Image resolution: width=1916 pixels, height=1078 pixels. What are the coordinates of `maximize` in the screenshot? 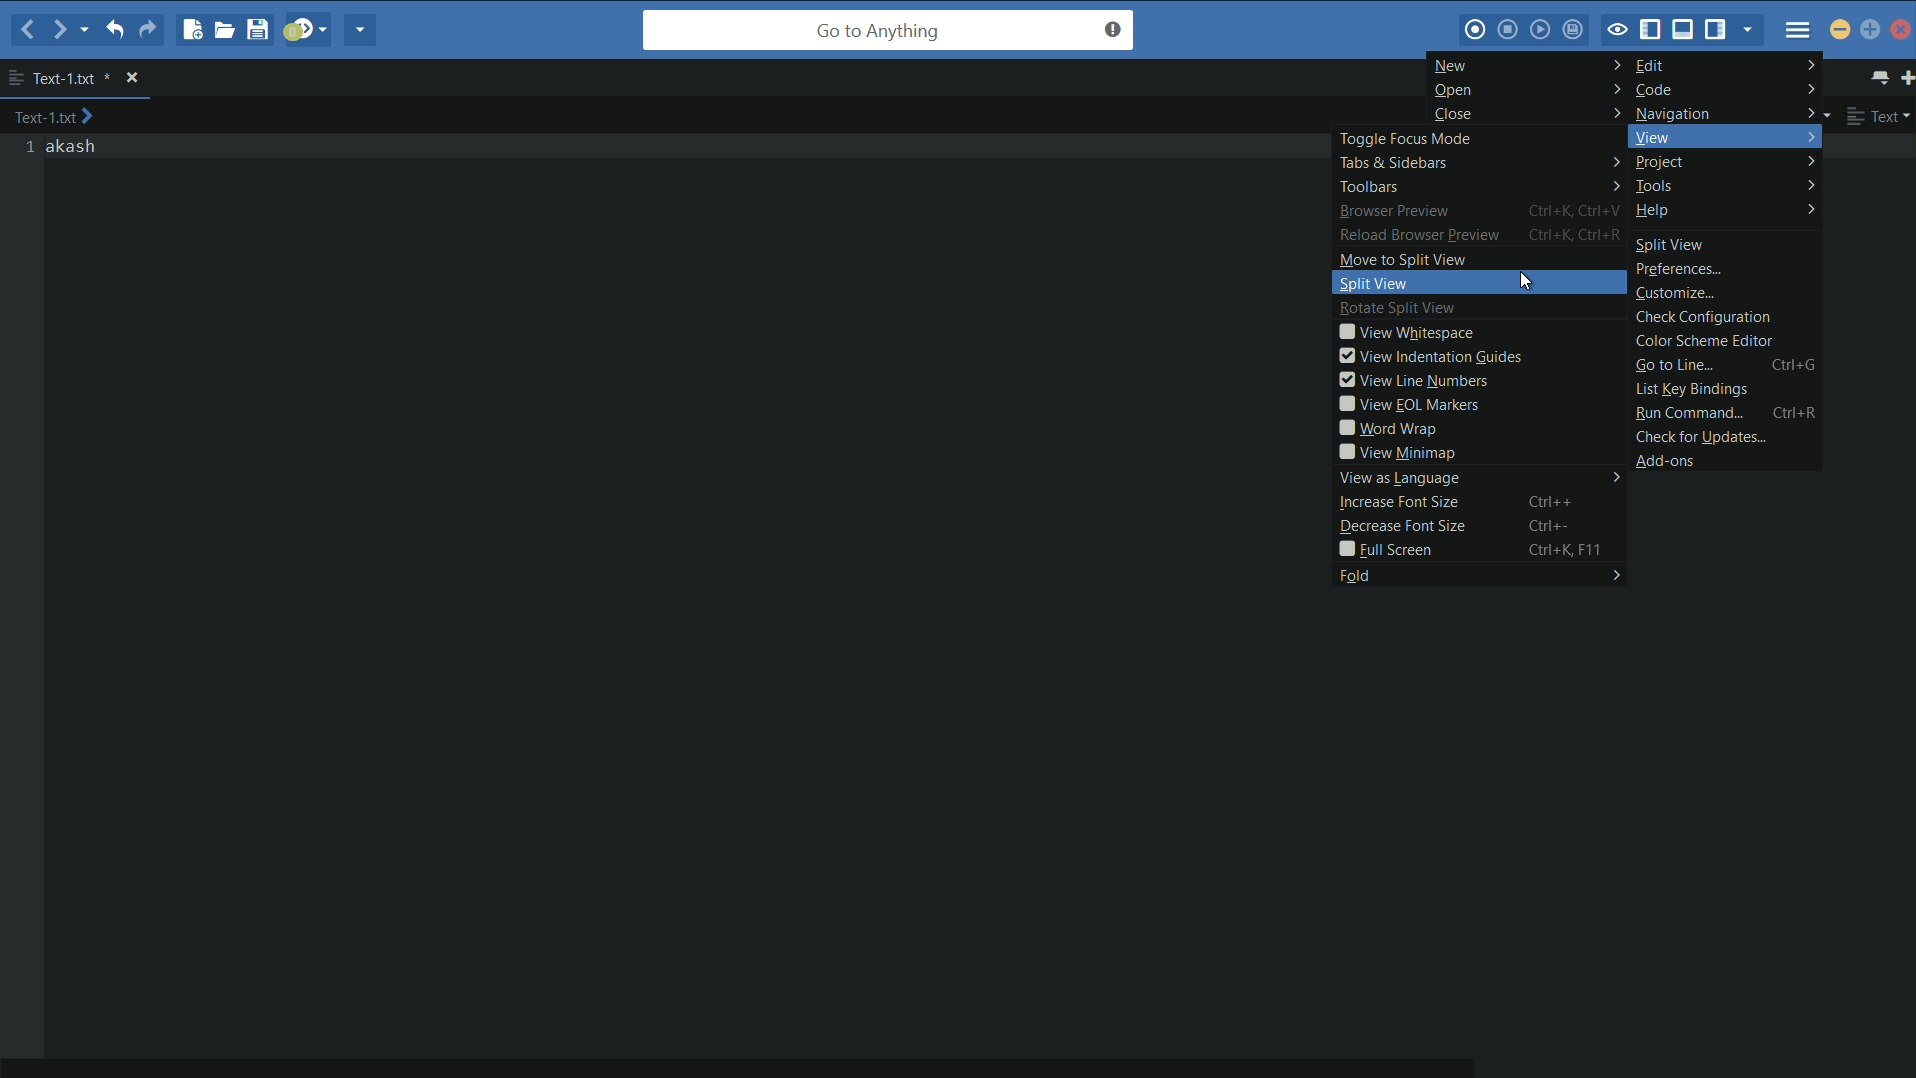 It's located at (1871, 31).